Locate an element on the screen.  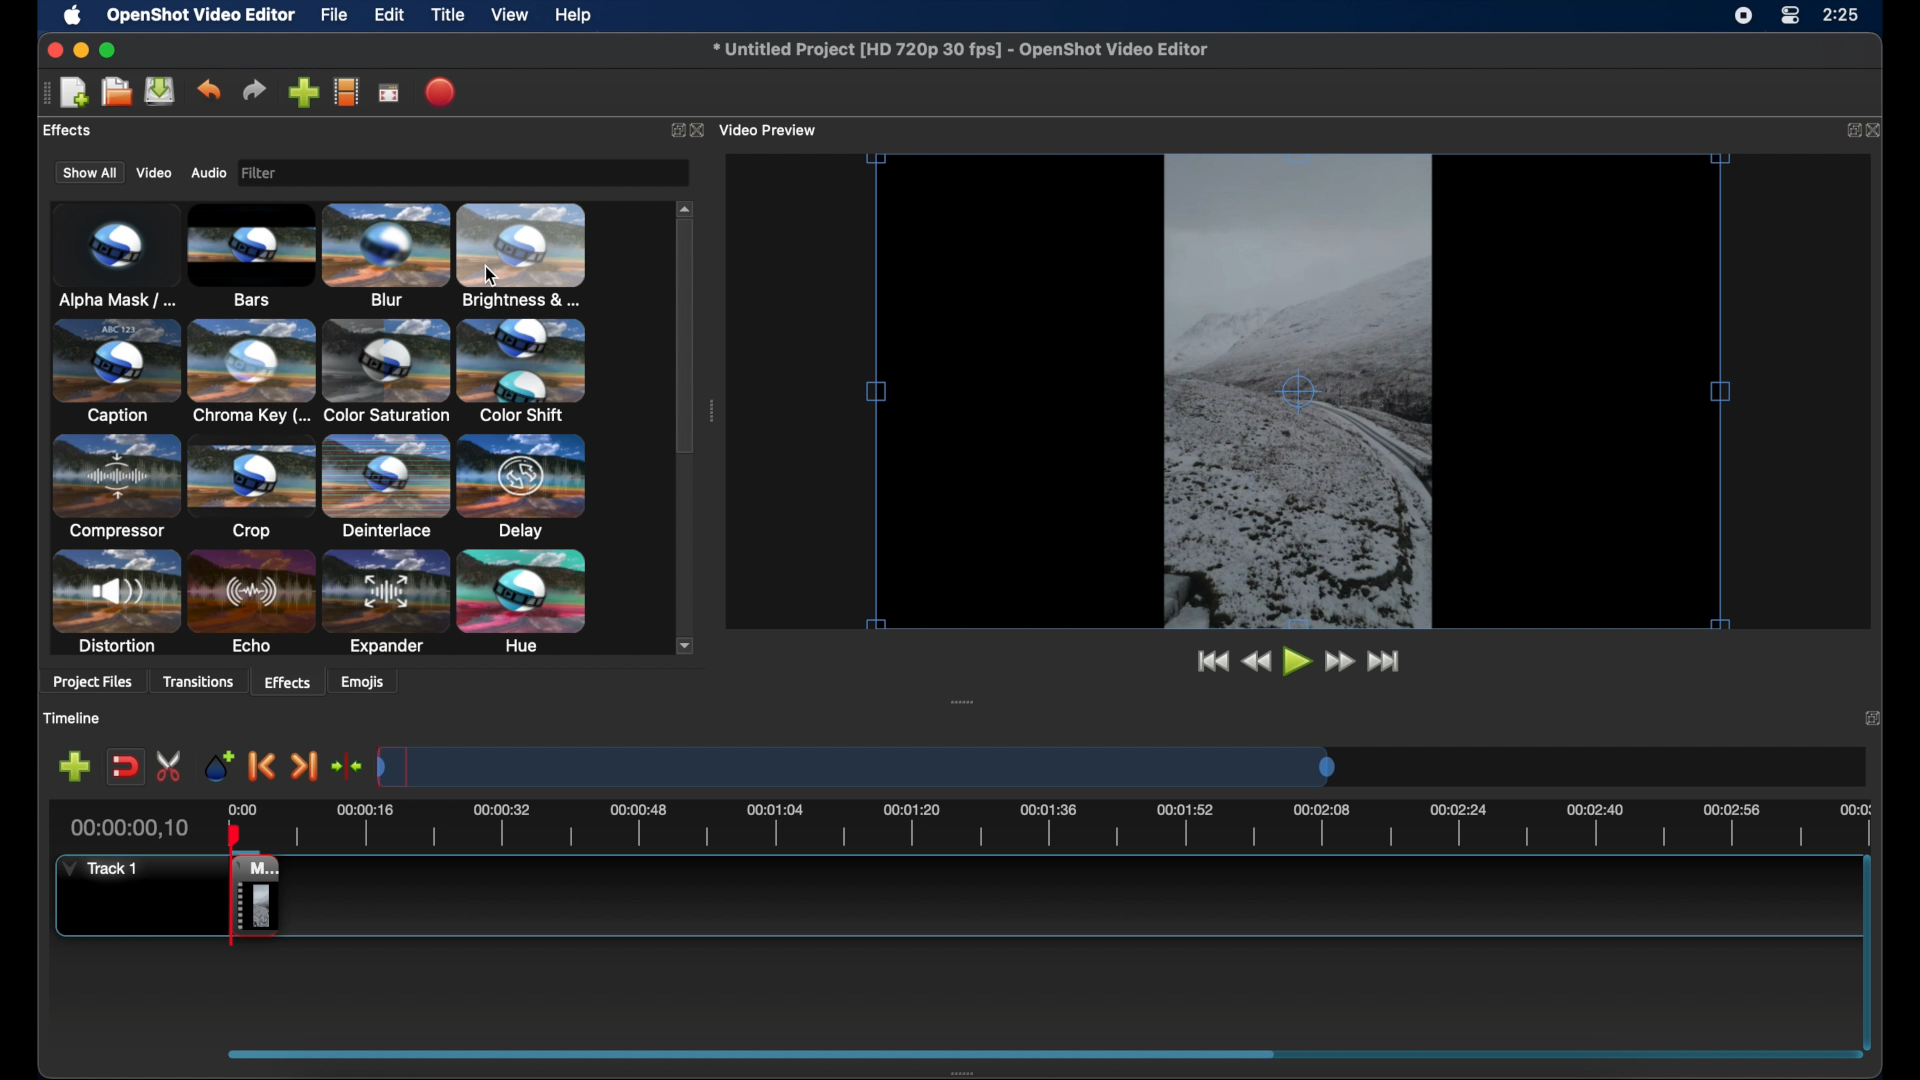
next marker is located at coordinates (305, 766).